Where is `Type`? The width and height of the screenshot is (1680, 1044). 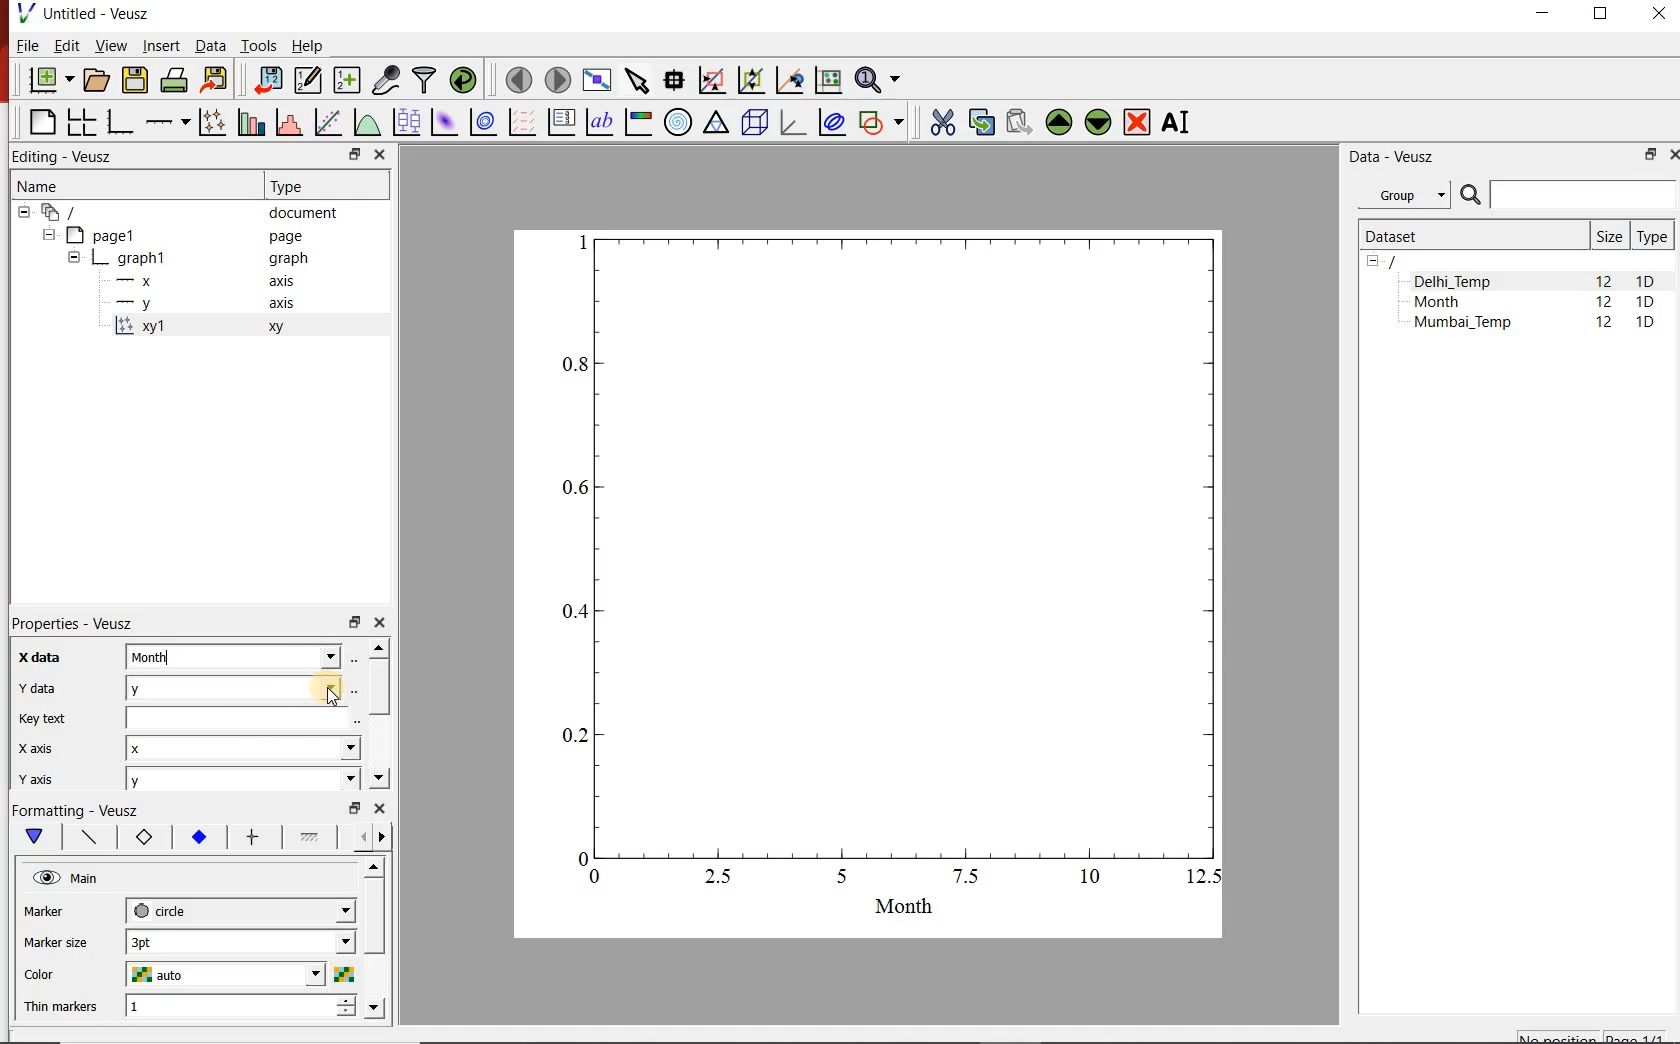
Type is located at coordinates (295, 186).